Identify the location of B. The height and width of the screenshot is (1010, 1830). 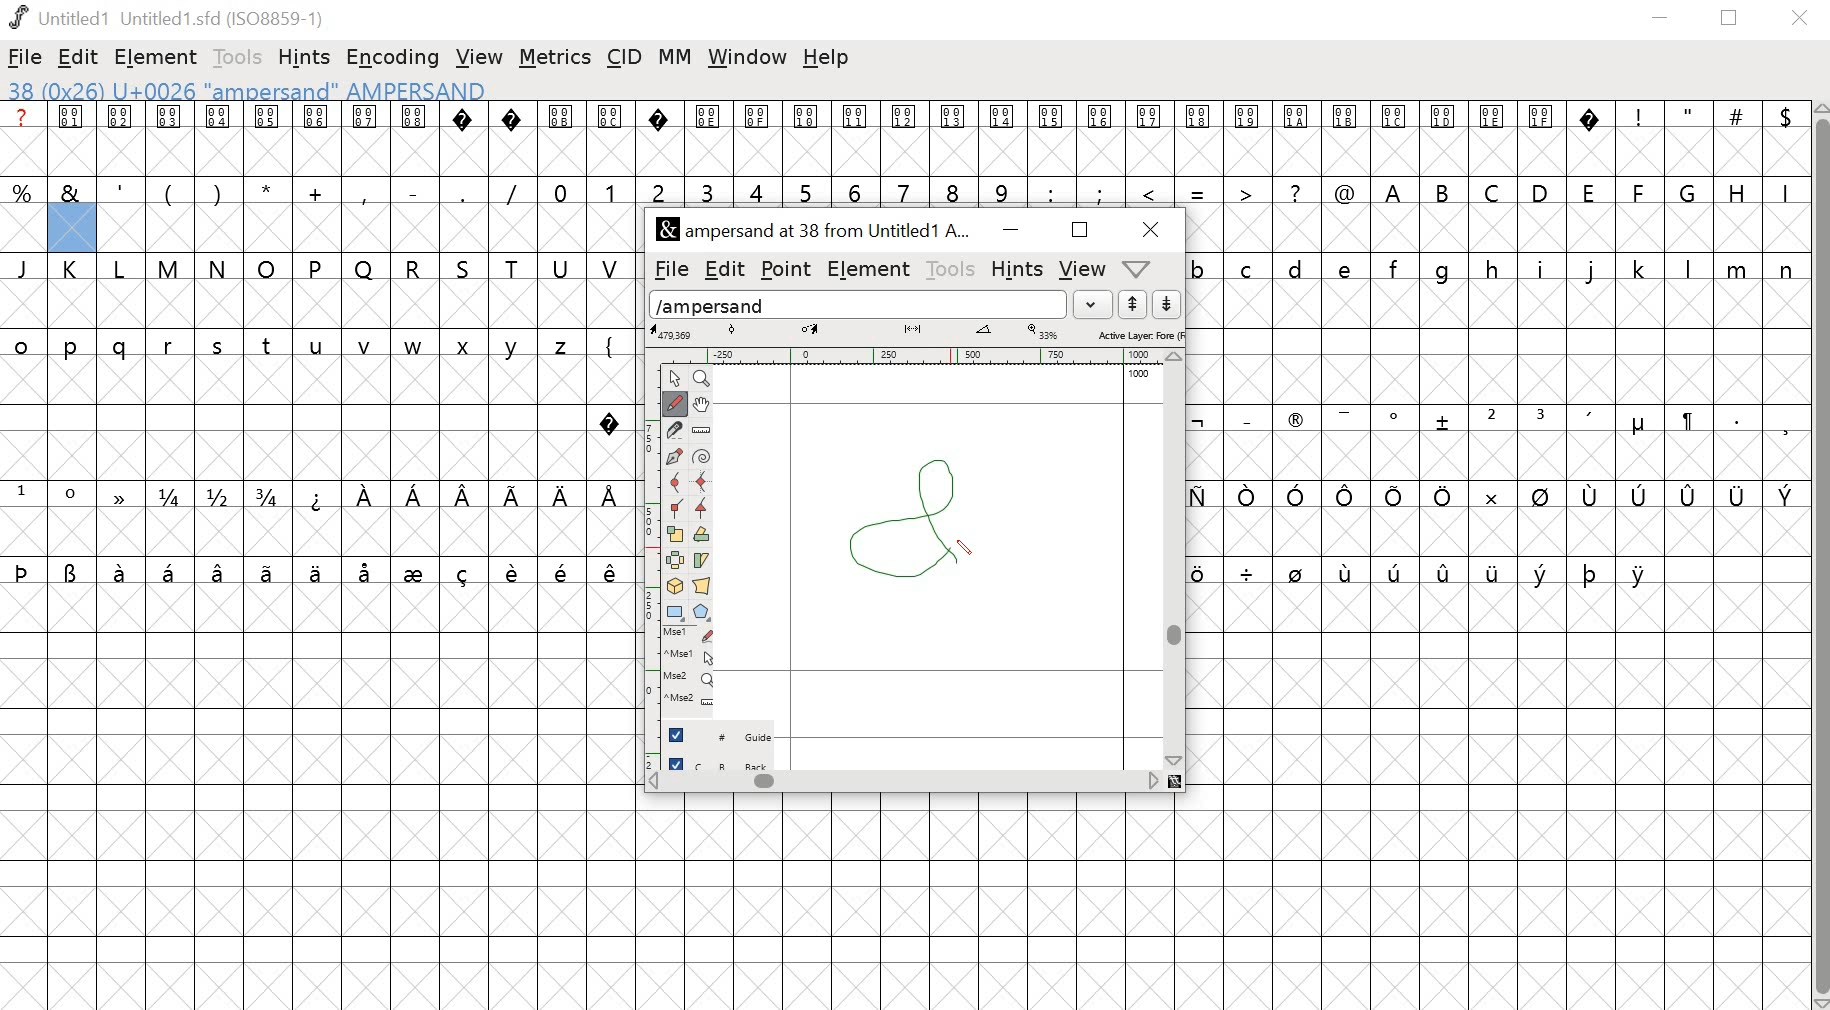
(1444, 192).